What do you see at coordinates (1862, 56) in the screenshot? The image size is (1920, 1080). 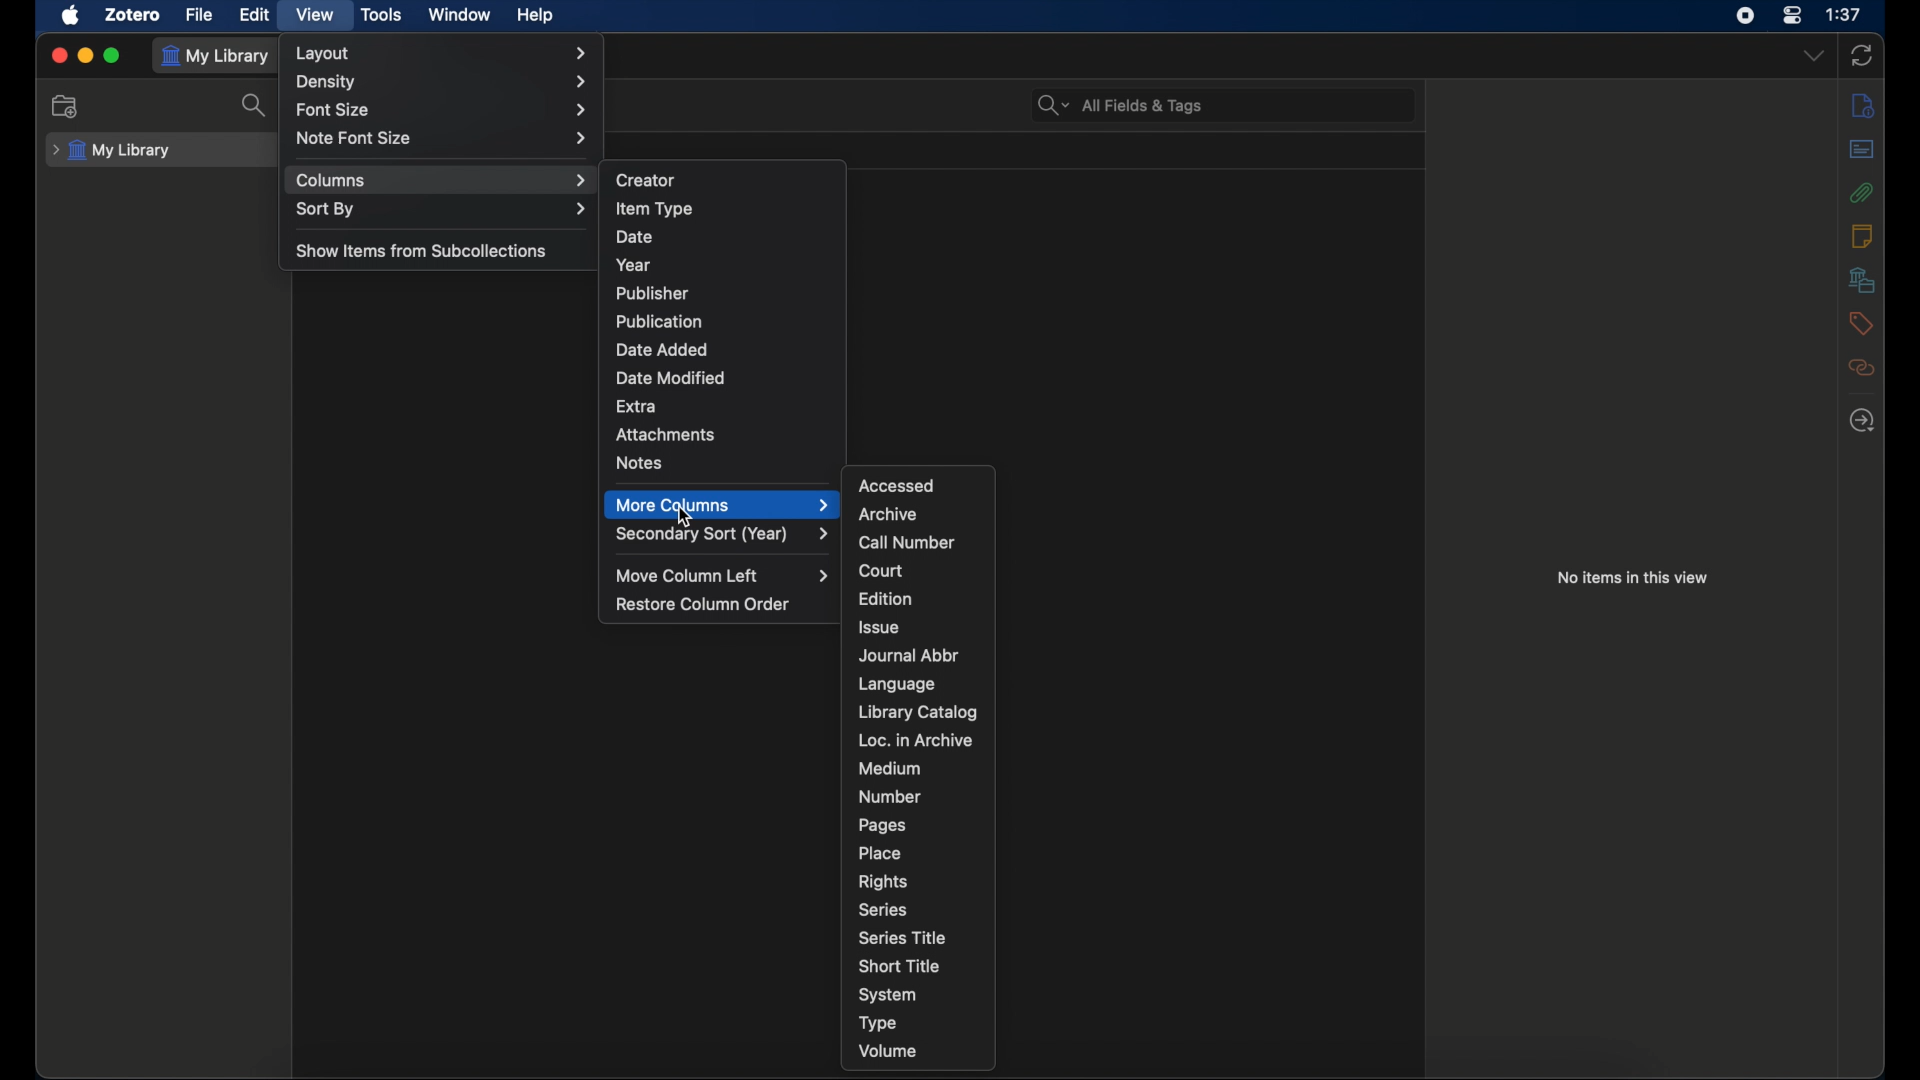 I see `sync` at bounding box center [1862, 56].